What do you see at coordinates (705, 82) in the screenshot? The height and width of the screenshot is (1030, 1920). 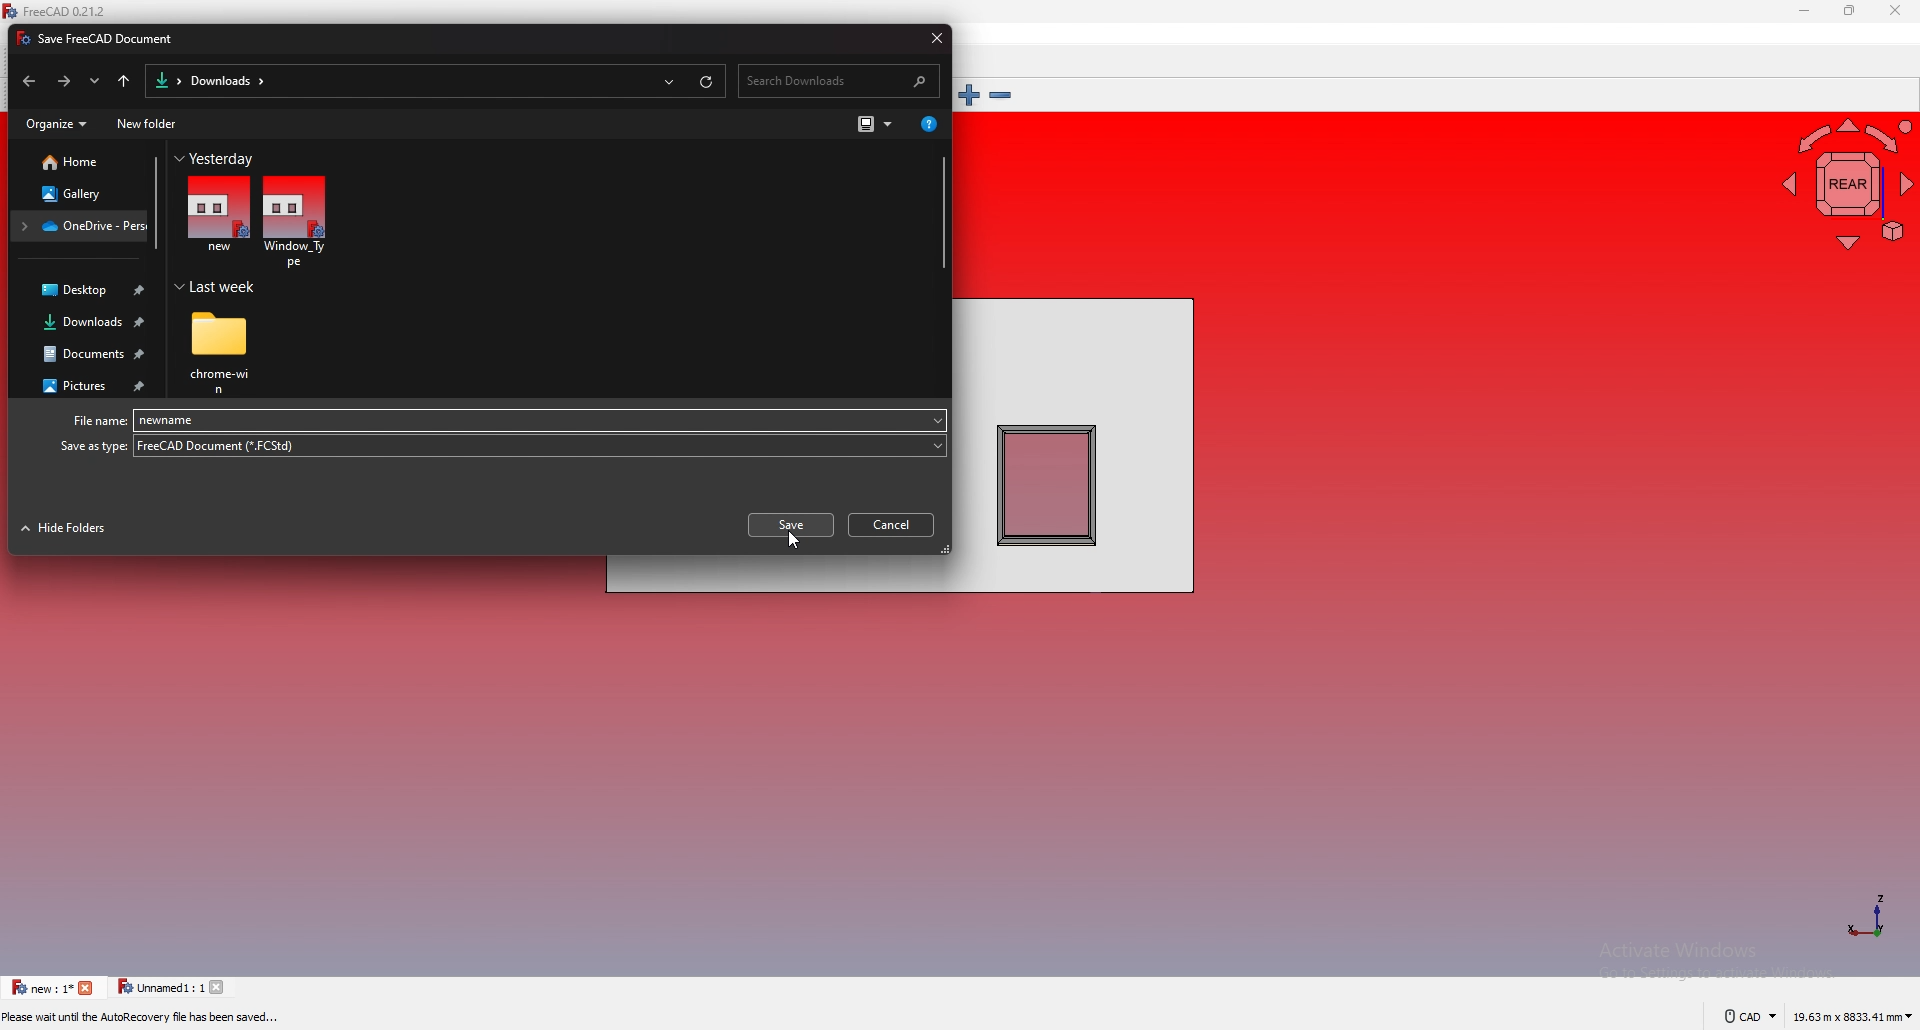 I see `refresh` at bounding box center [705, 82].